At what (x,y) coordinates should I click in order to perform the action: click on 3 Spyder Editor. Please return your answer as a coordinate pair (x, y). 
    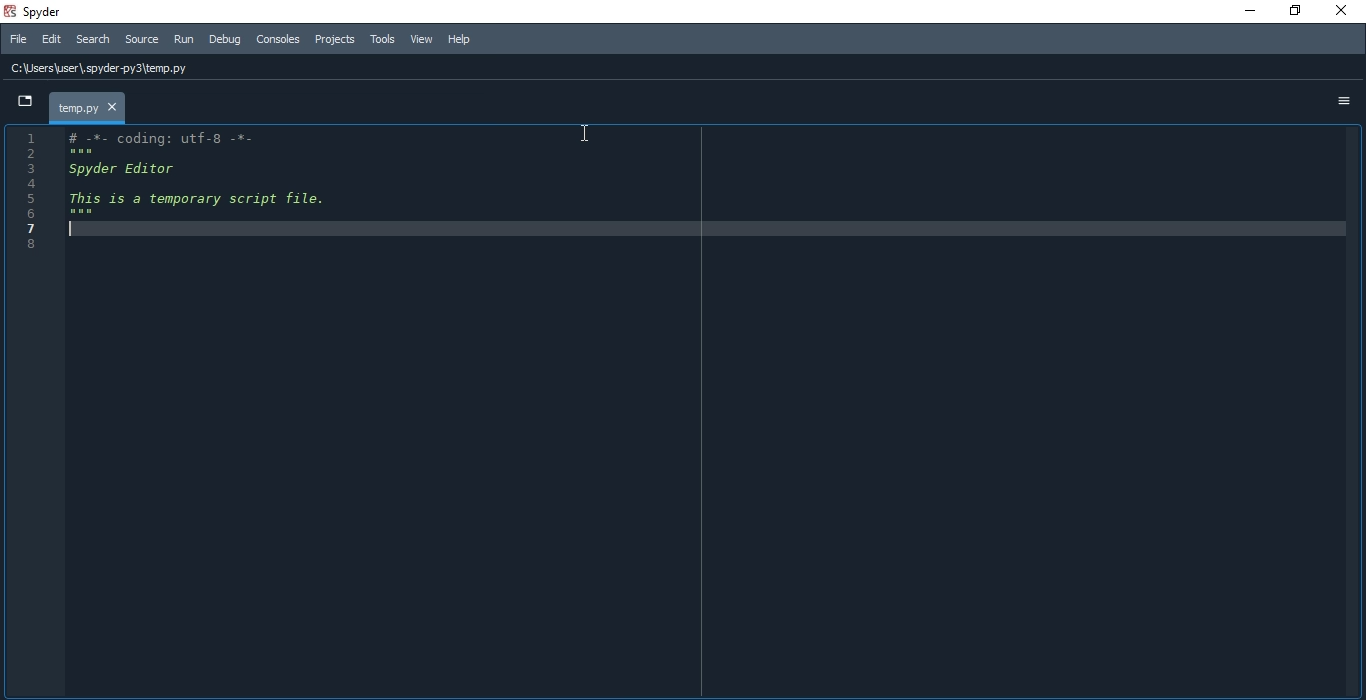
    Looking at the image, I should click on (119, 168).